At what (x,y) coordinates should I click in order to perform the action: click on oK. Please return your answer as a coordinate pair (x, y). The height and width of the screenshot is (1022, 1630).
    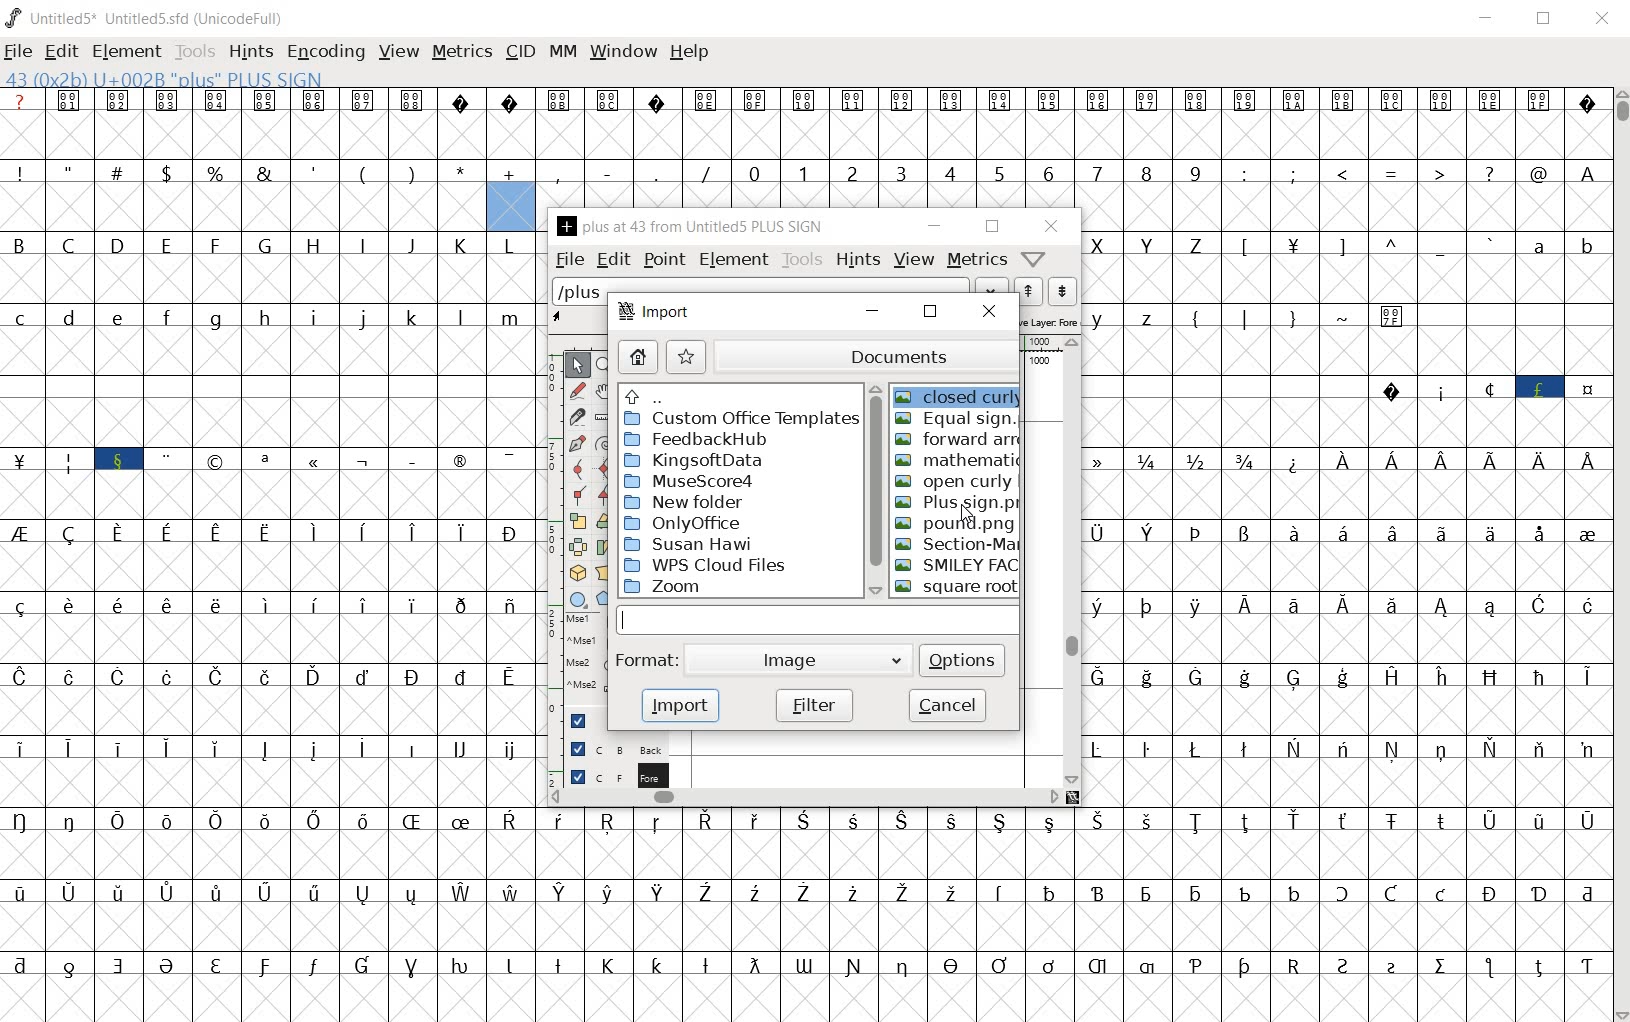
    Looking at the image, I should click on (1296, 483).